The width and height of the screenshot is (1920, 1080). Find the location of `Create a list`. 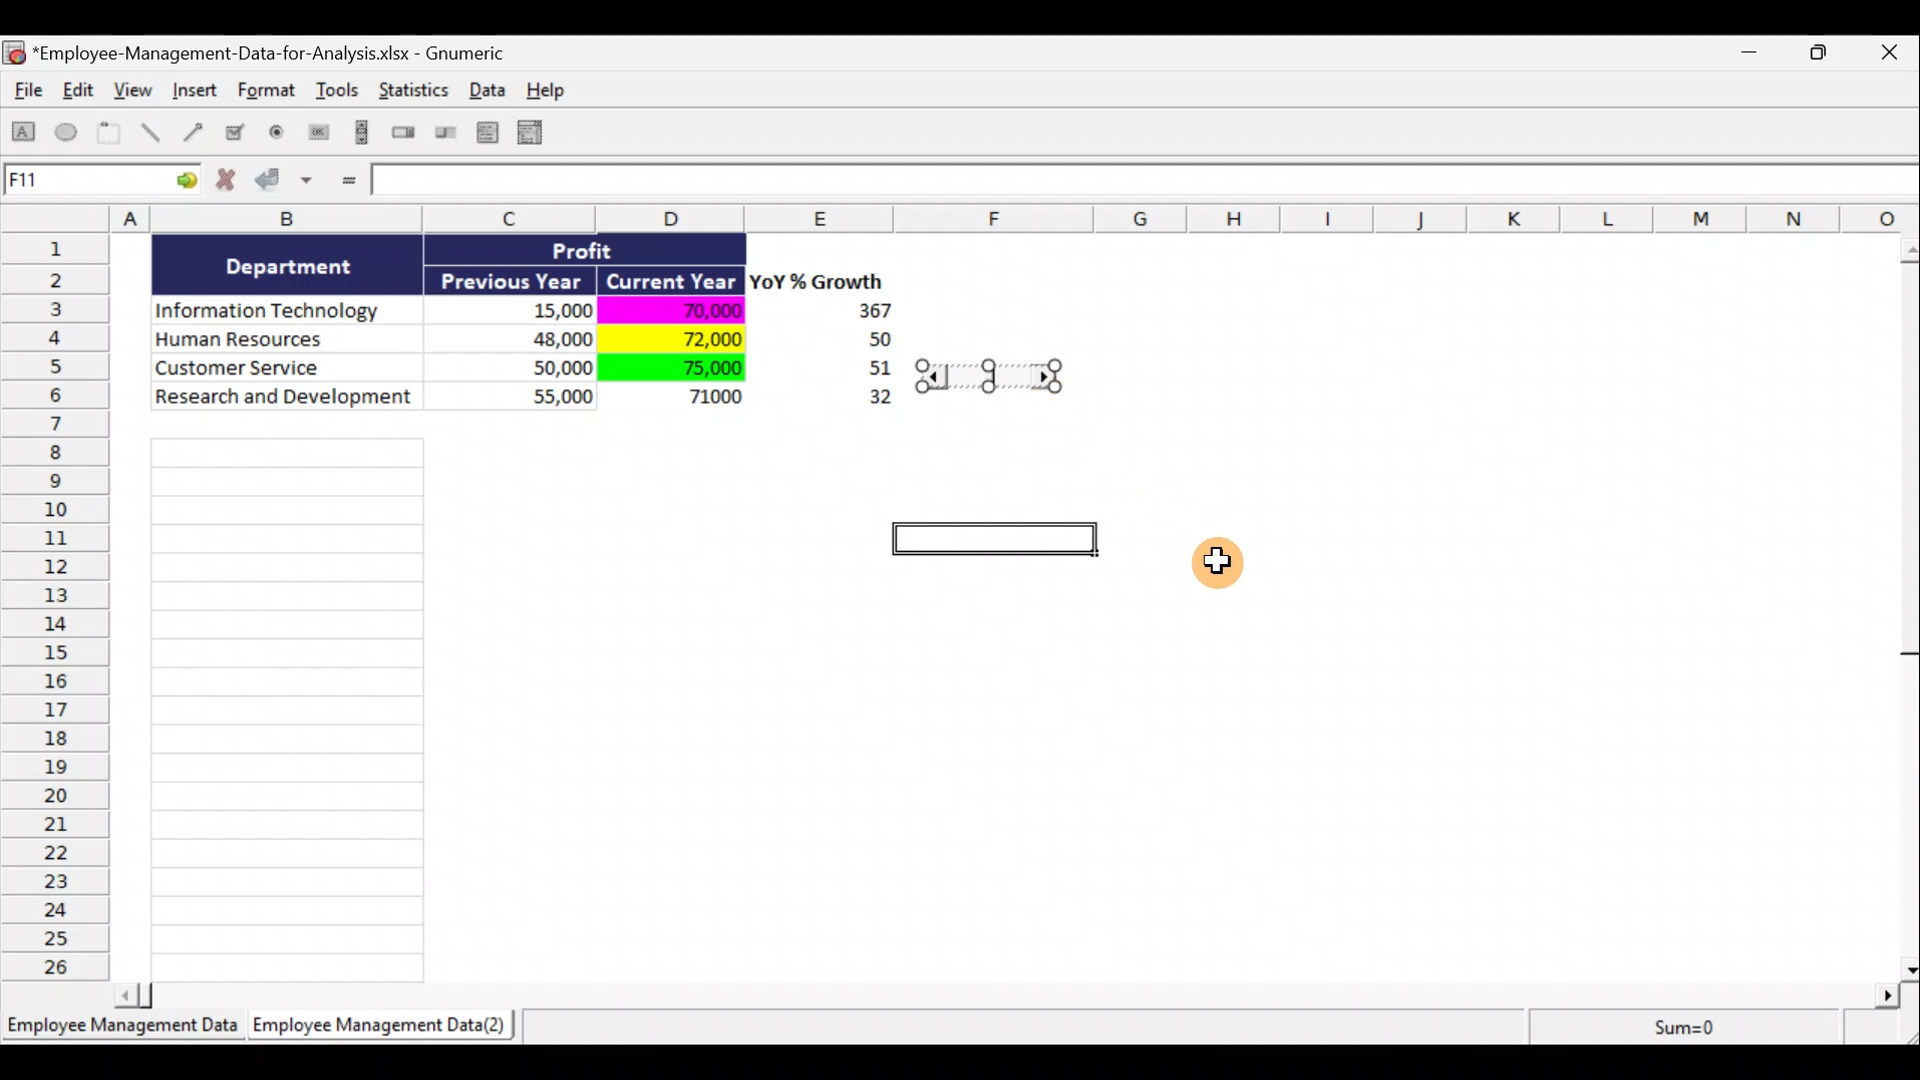

Create a list is located at coordinates (482, 132).